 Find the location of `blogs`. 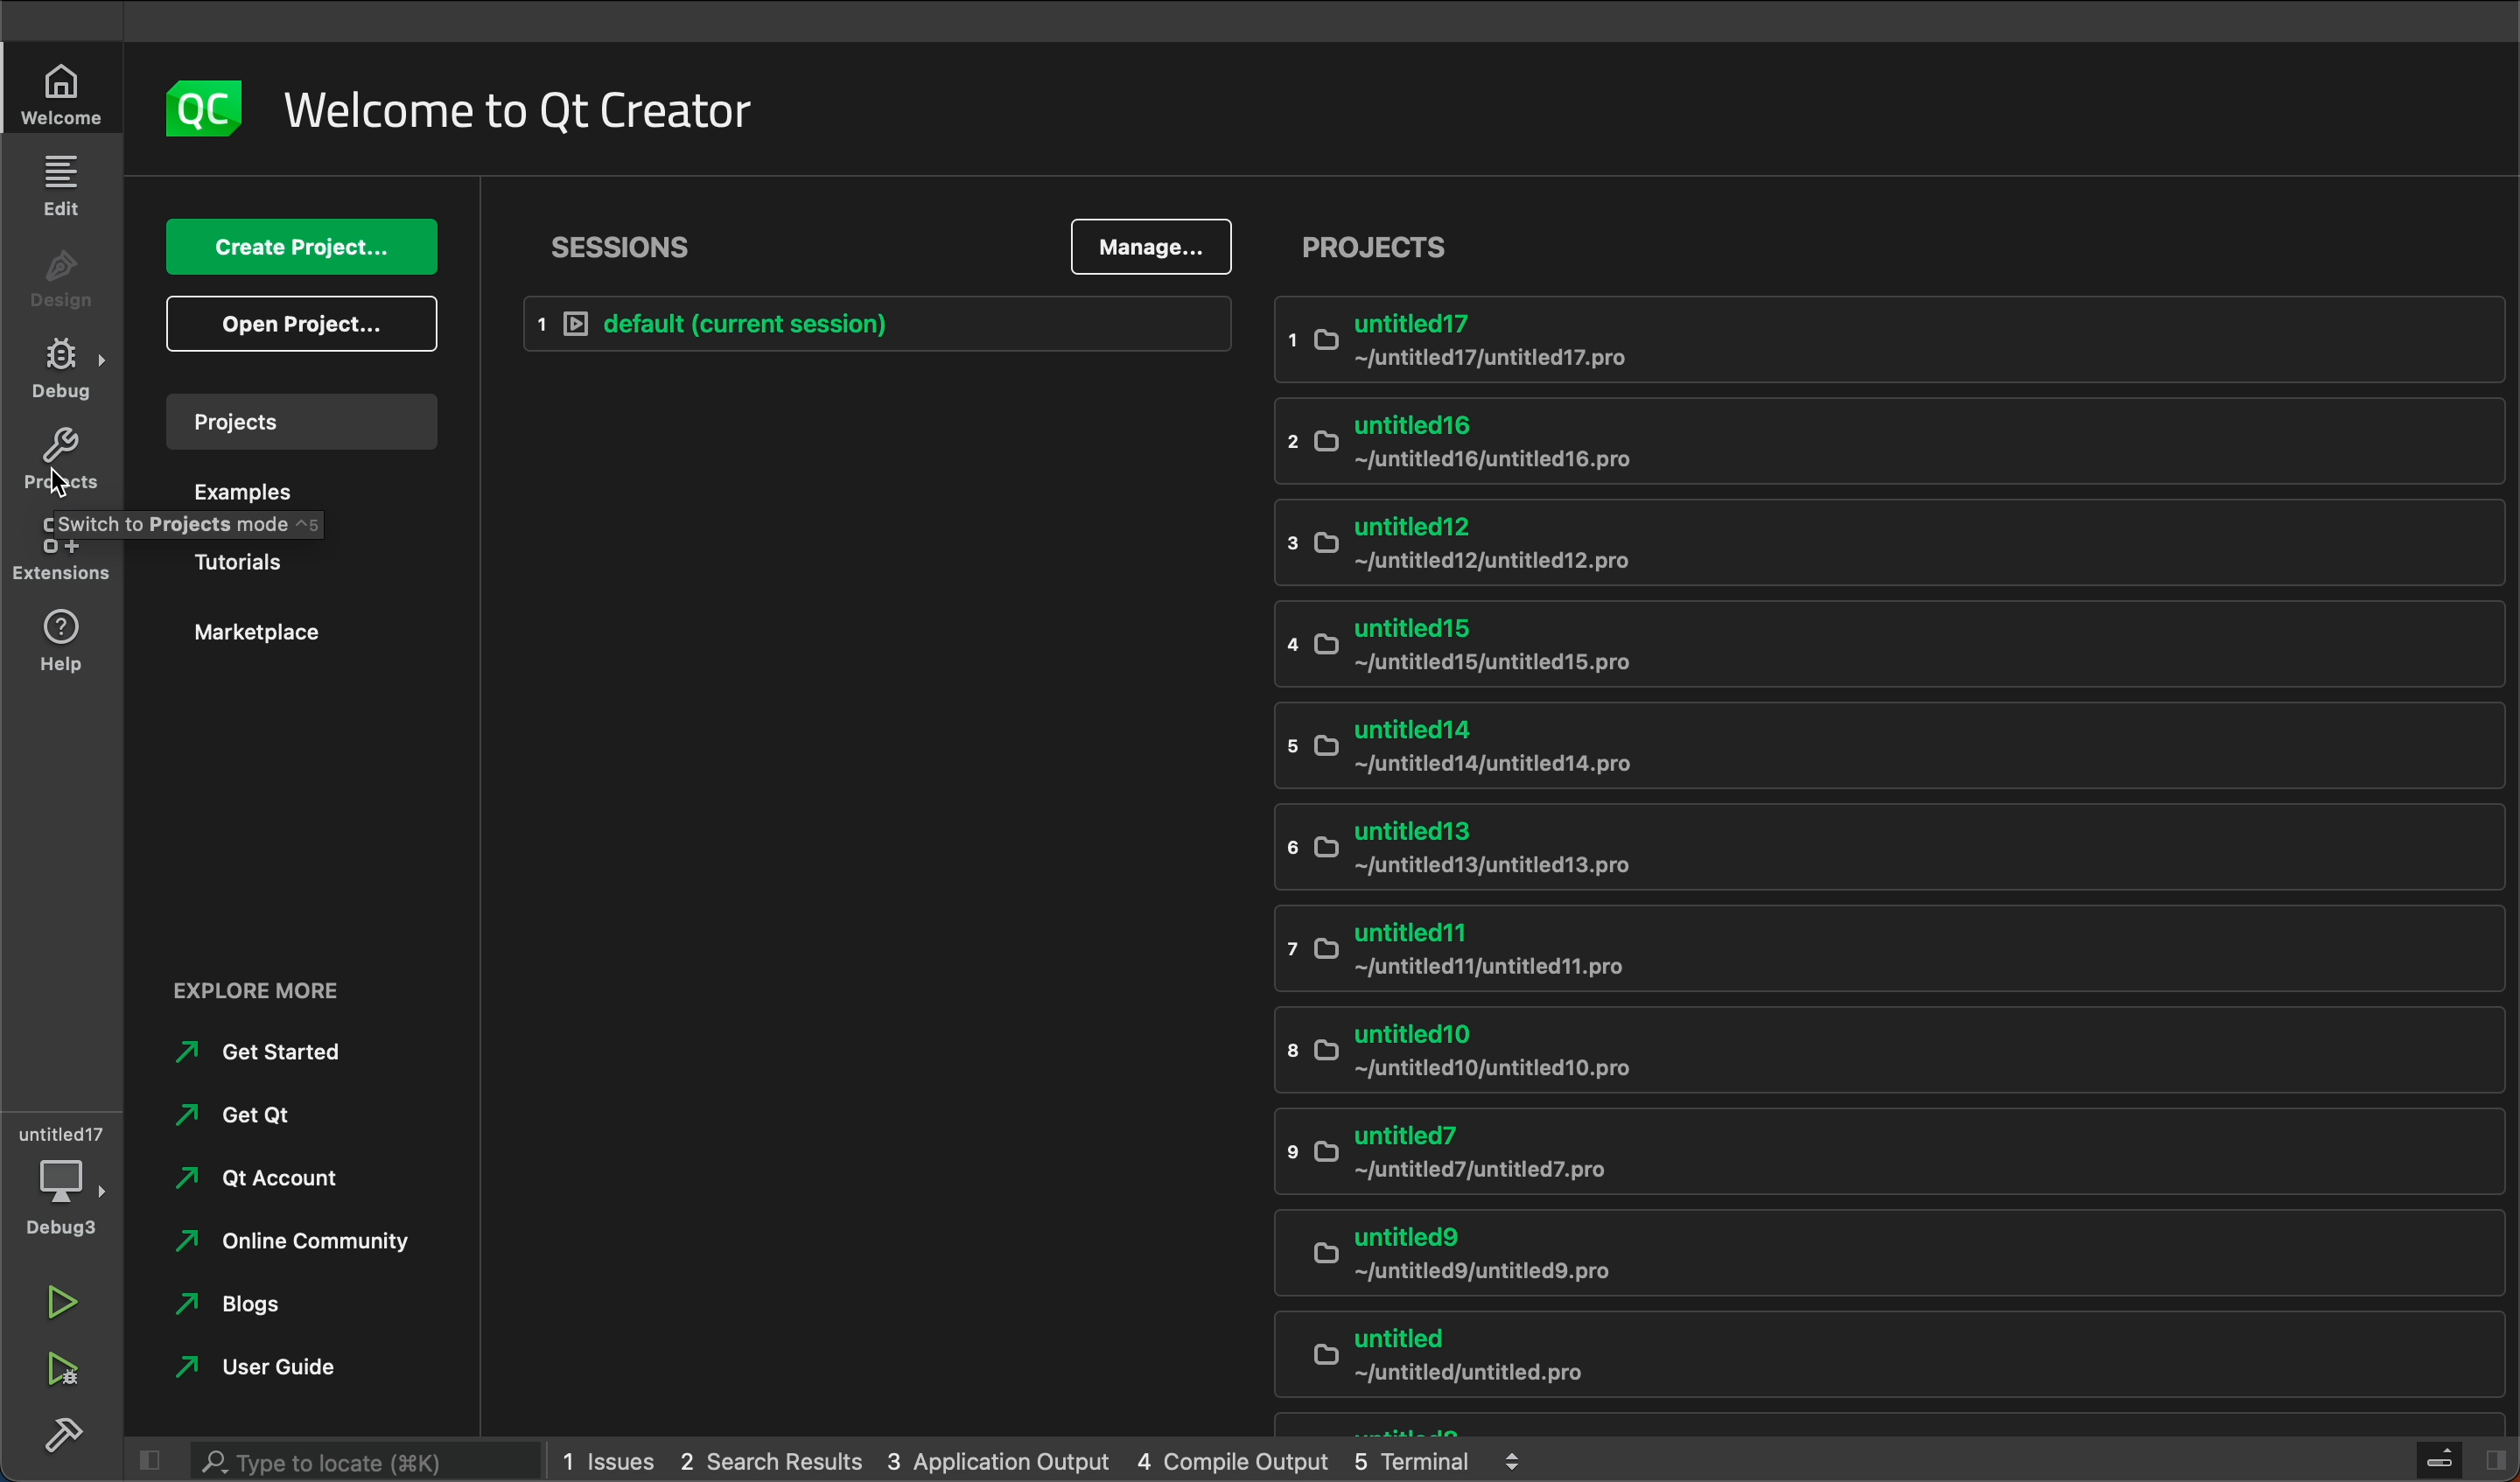

blogs is located at coordinates (253, 1302).